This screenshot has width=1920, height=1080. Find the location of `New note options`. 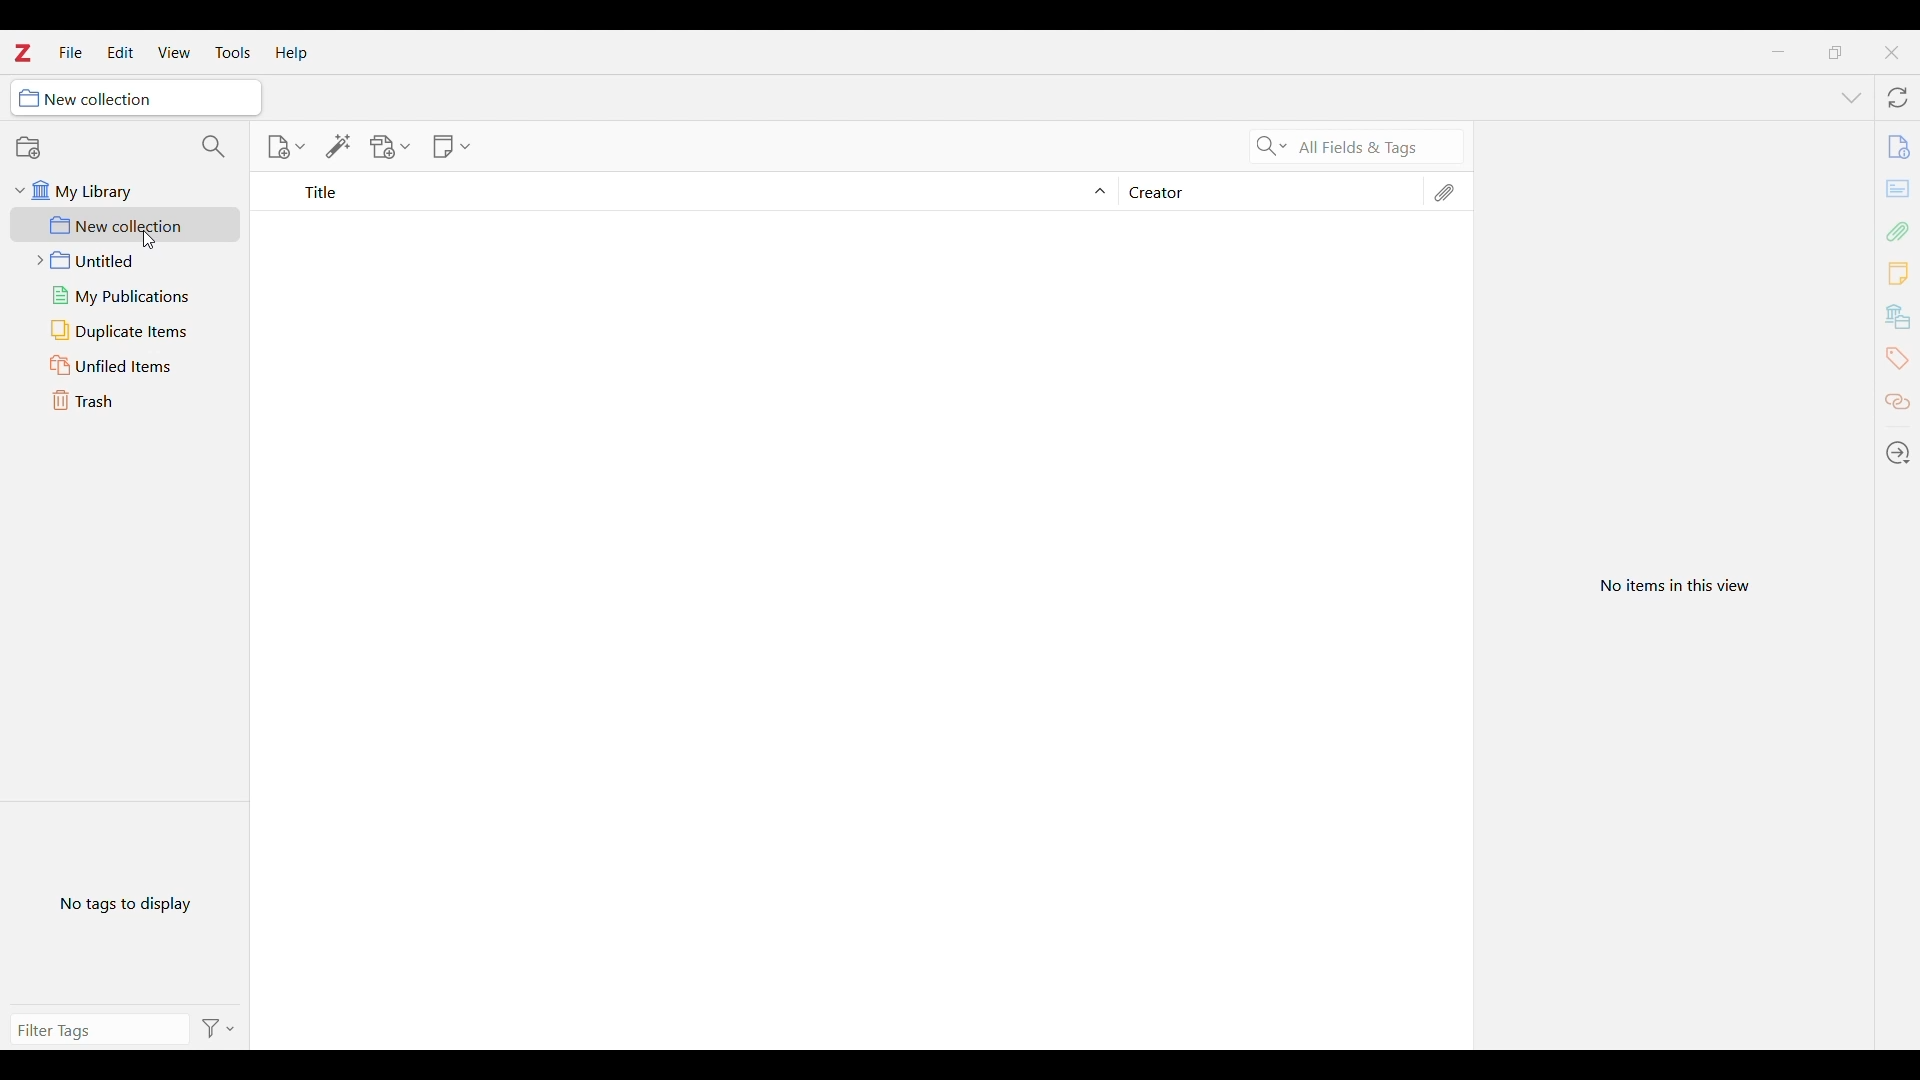

New note options is located at coordinates (451, 147).